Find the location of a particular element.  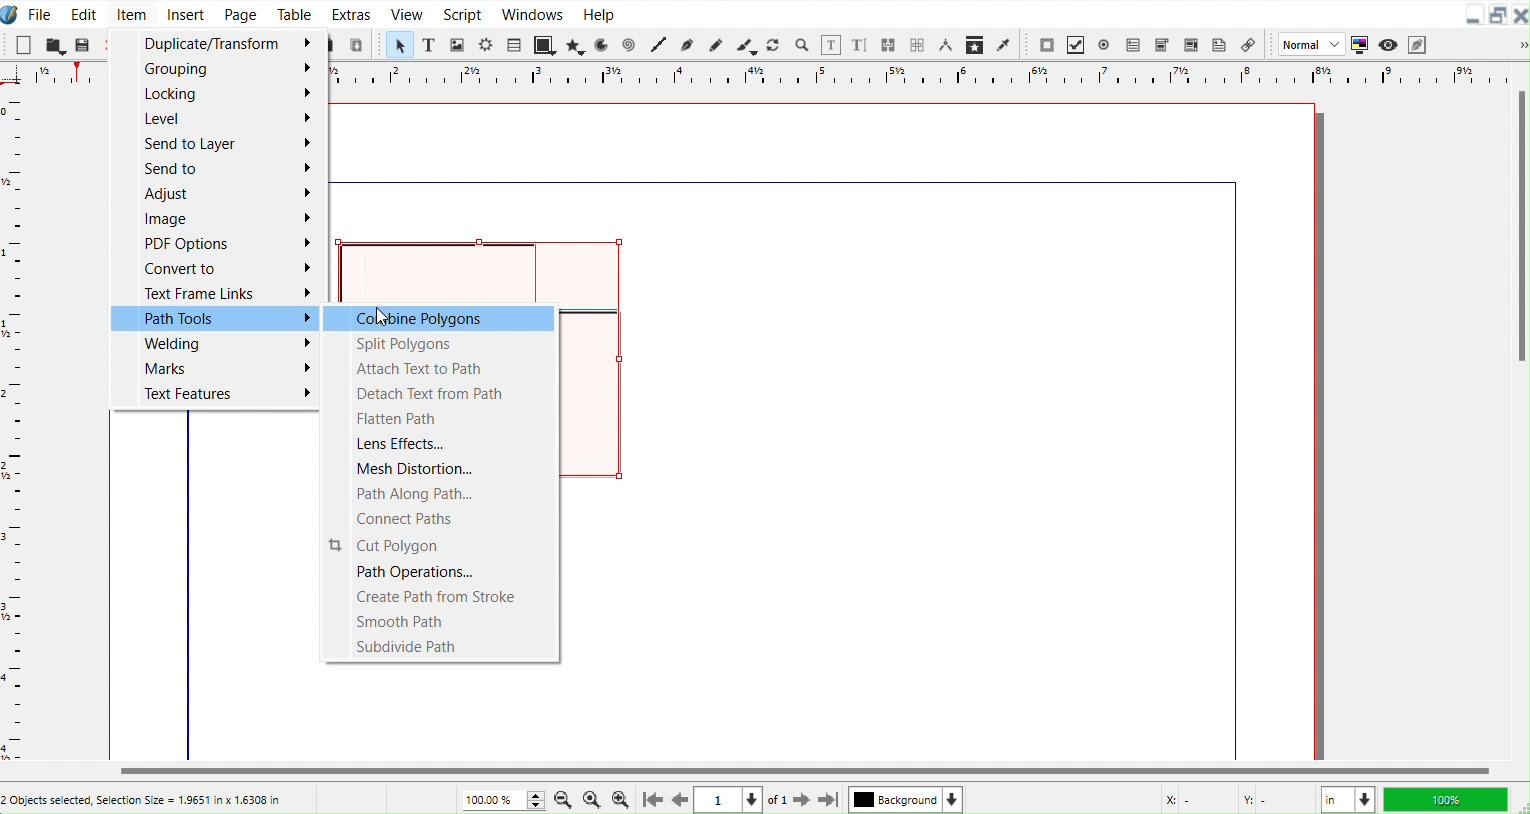

Split Polygon is located at coordinates (435, 342).